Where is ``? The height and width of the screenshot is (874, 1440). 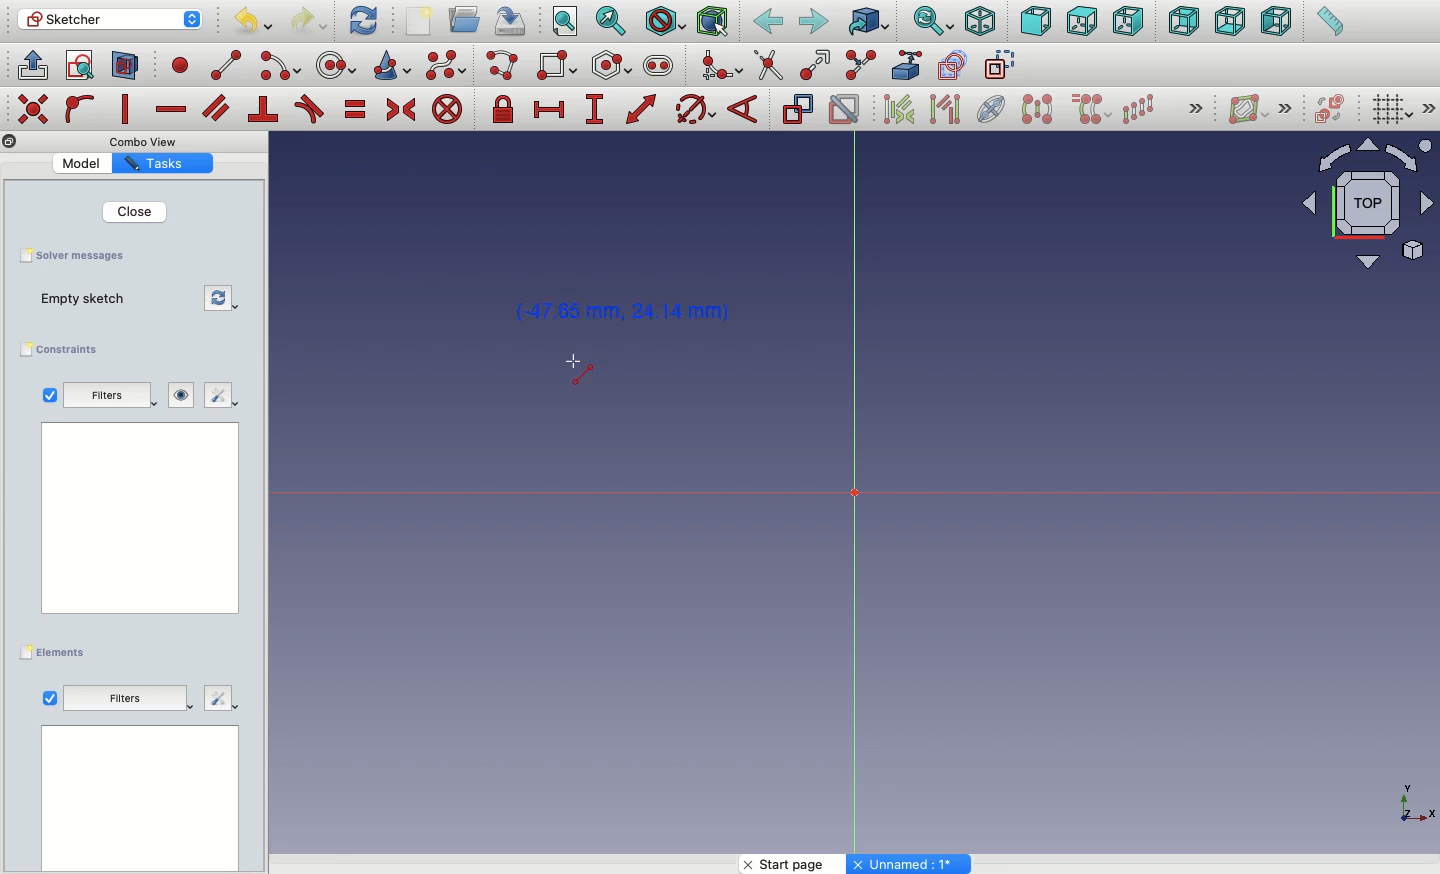
 is located at coordinates (911, 864).